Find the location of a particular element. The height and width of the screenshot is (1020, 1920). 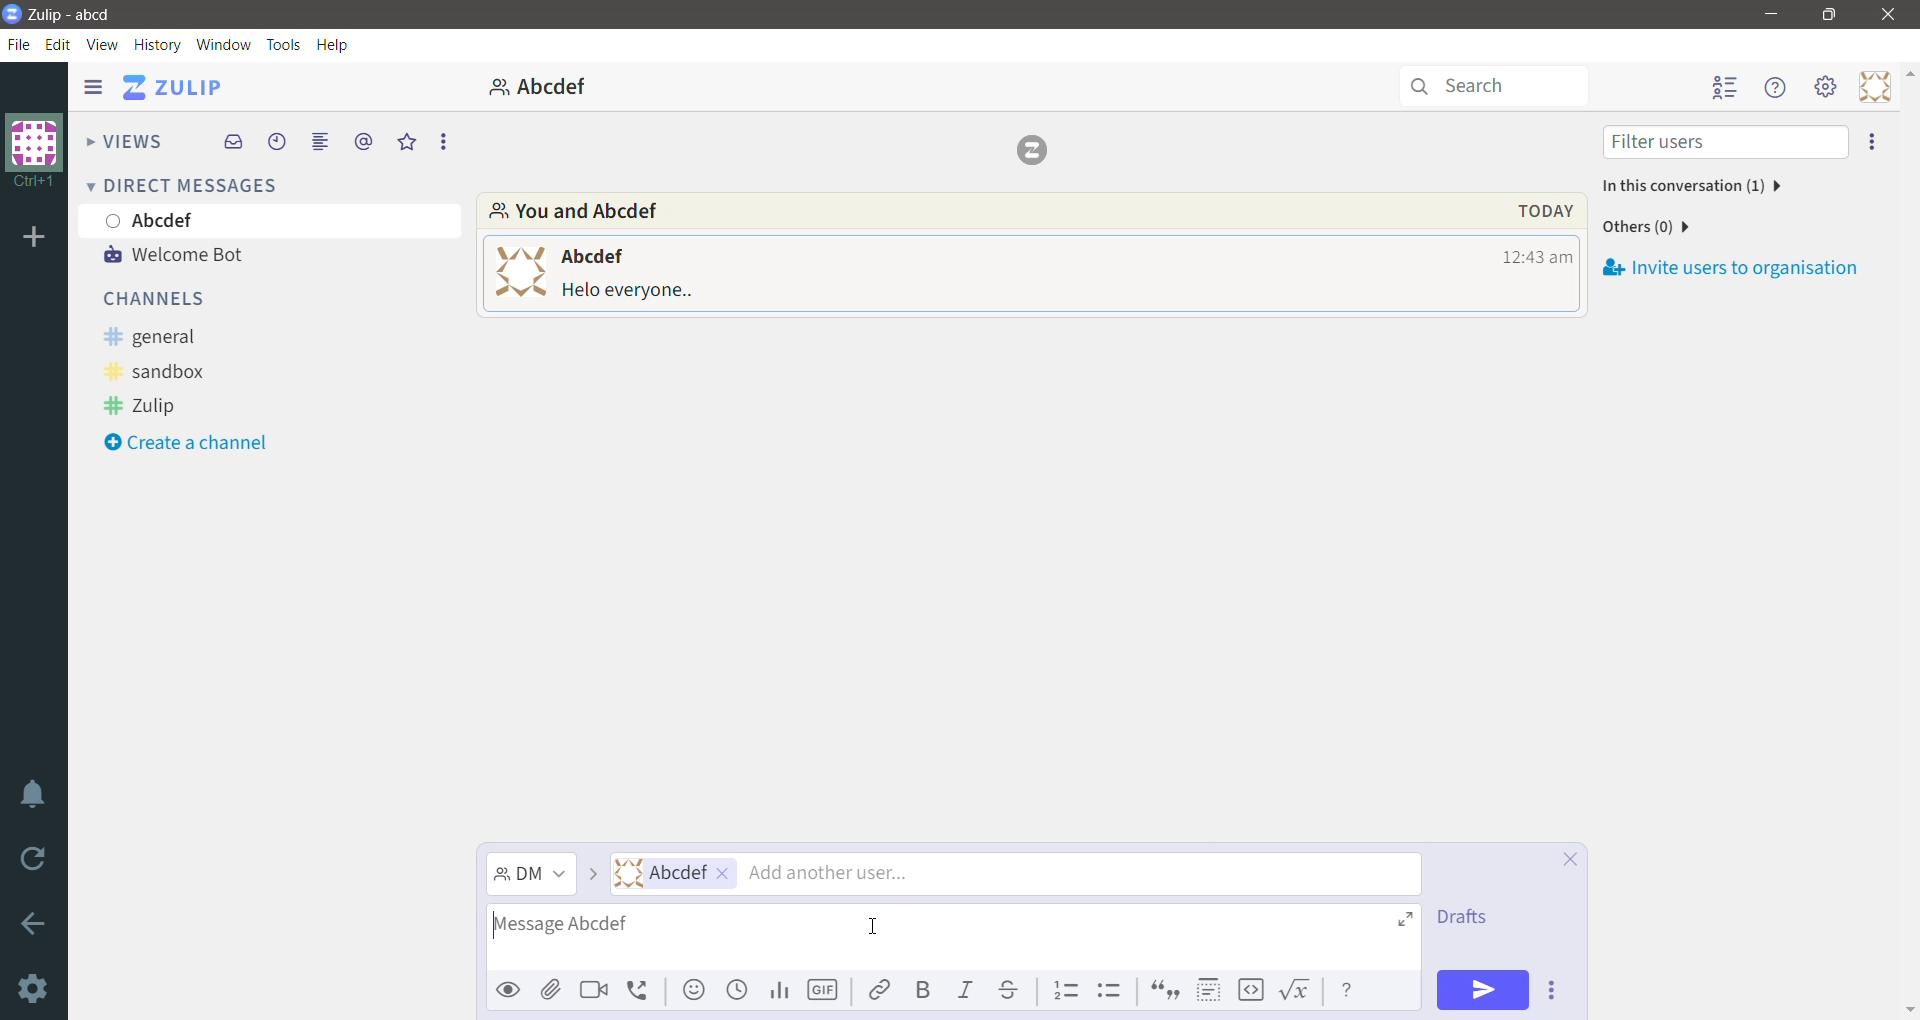

Mentions is located at coordinates (363, 141).